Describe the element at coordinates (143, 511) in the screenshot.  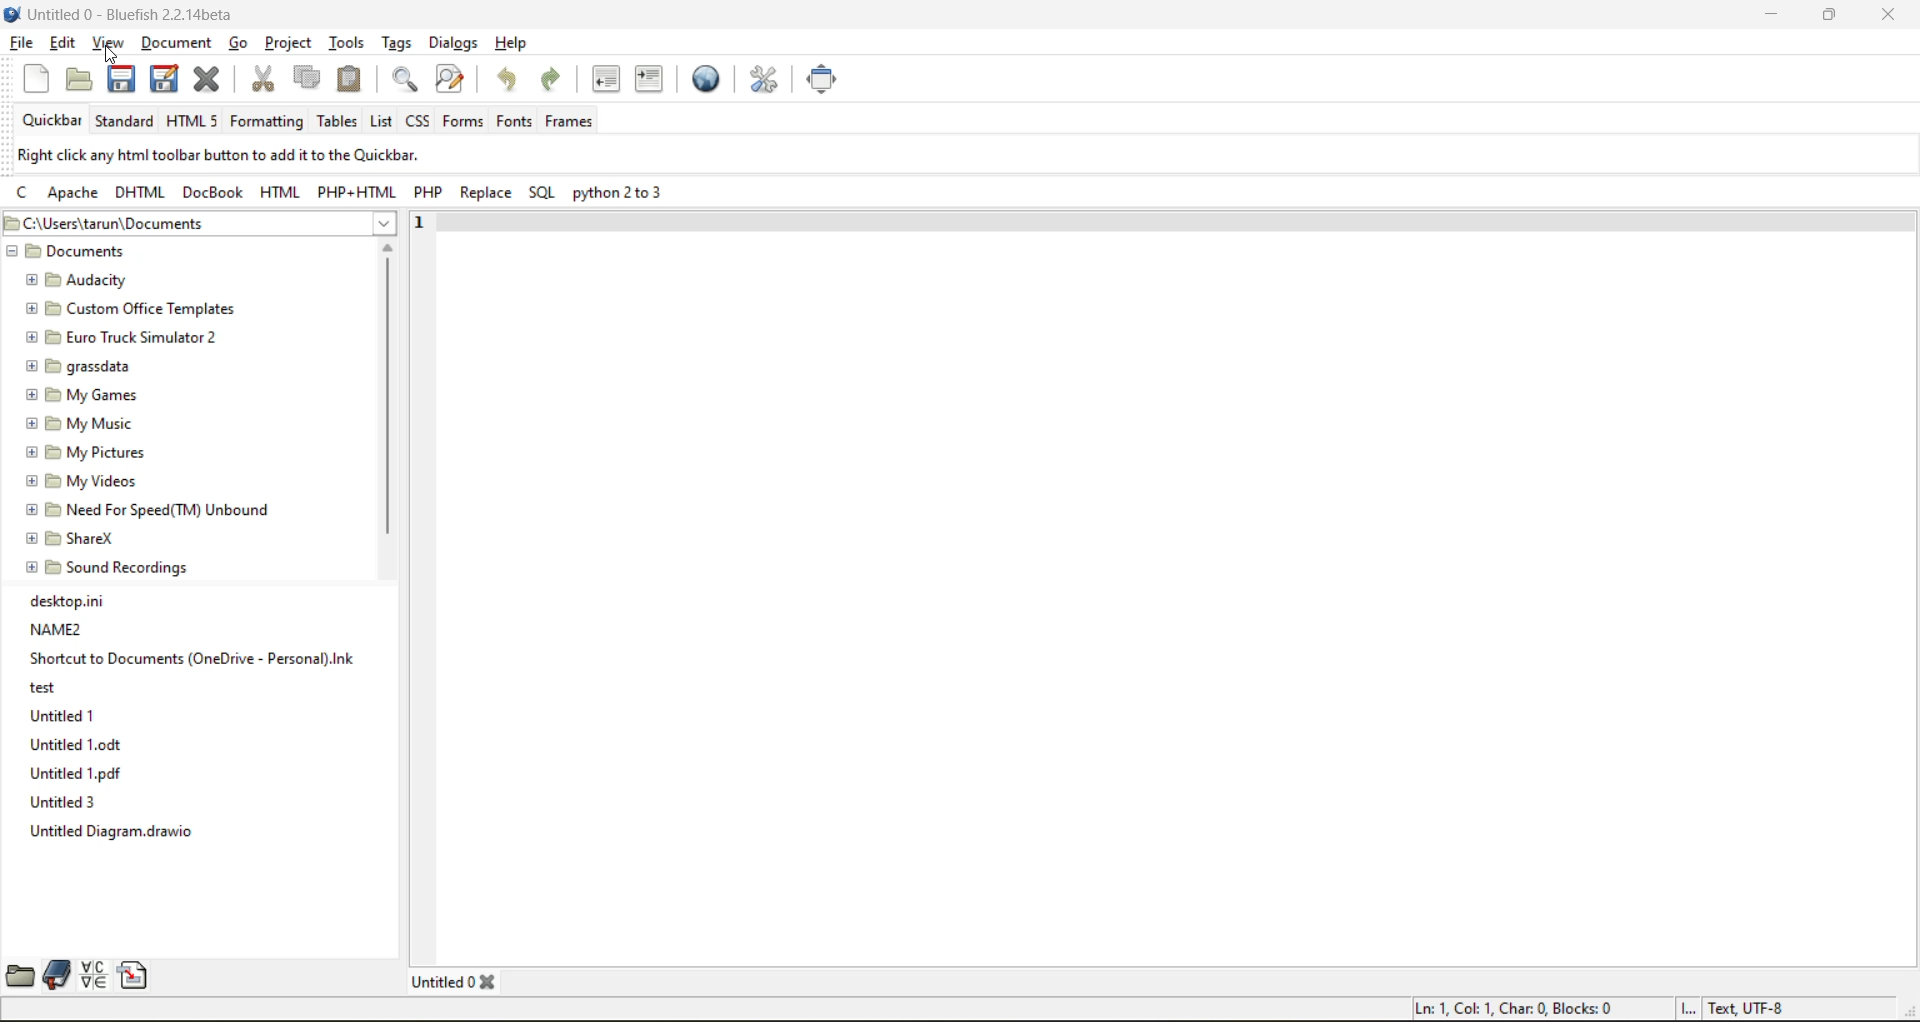
I see `Need For Speed(TM) Unbound` at that location.